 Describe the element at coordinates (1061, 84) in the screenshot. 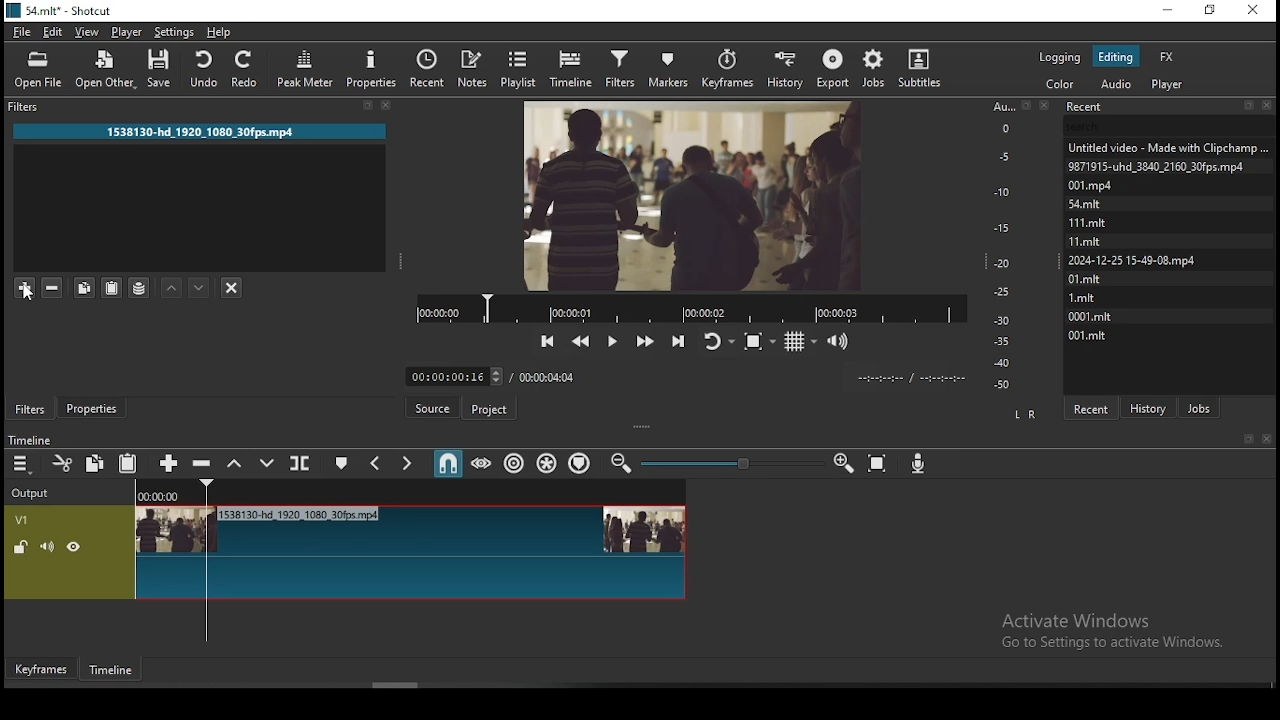

I see `color` at that location.